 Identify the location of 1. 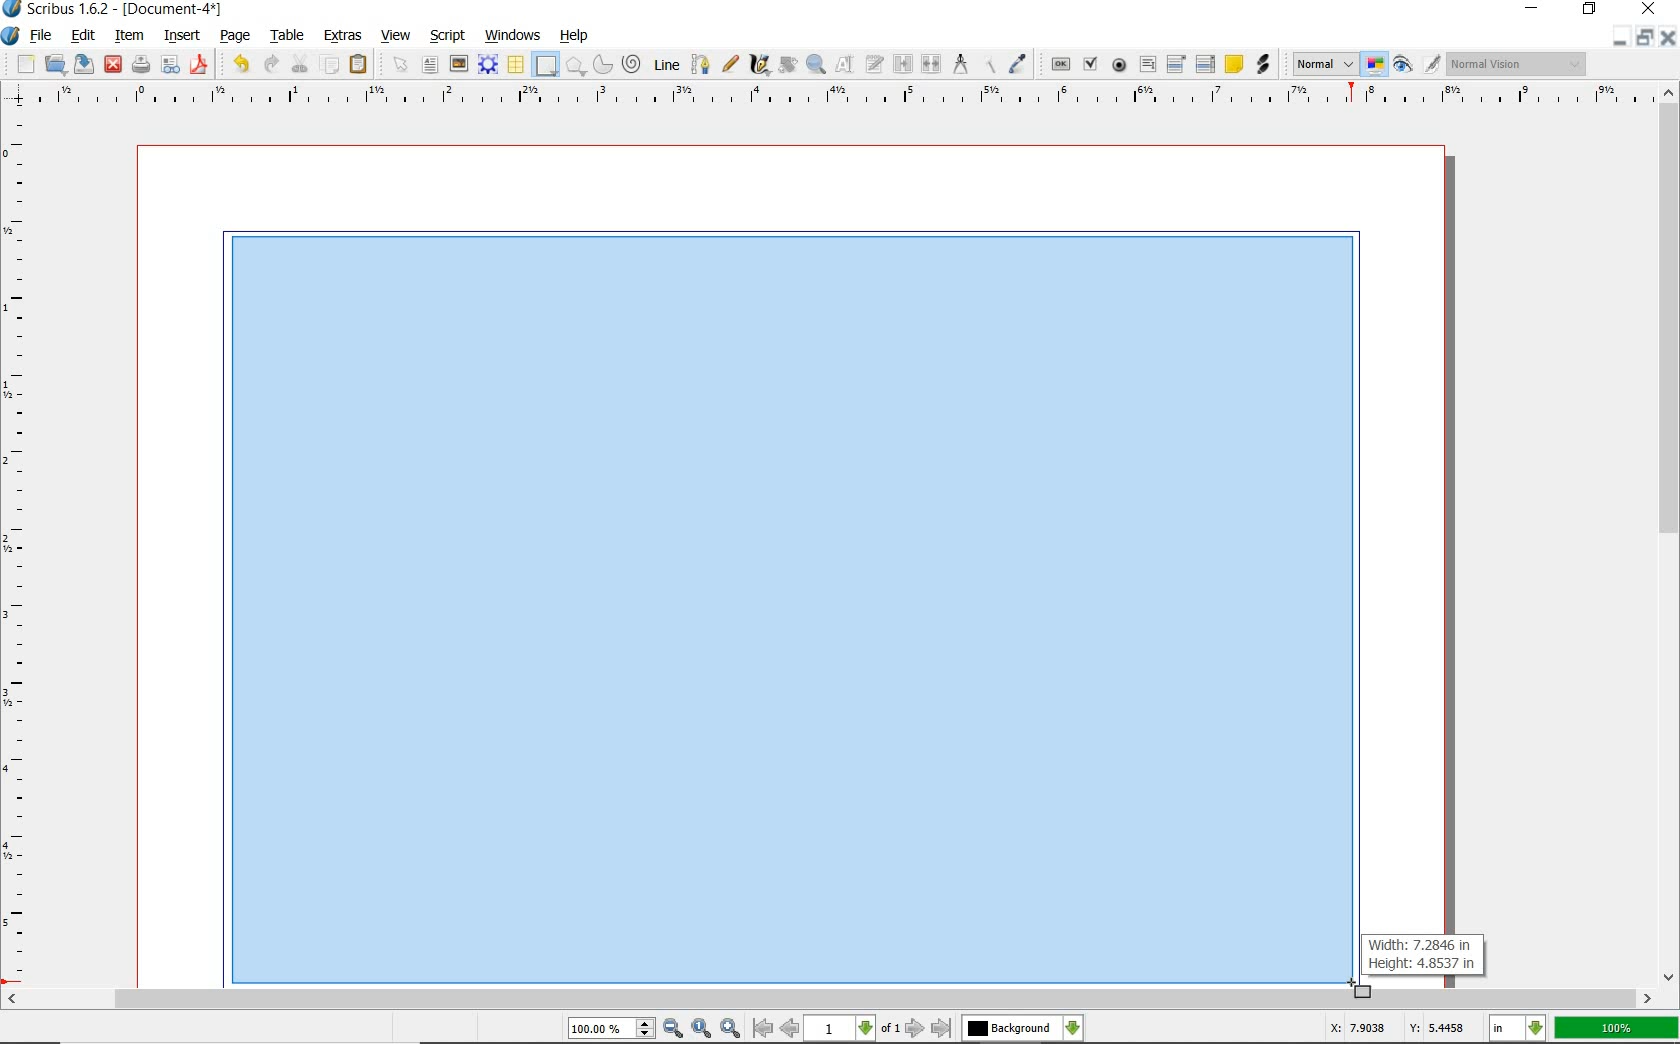
(841, 1029).